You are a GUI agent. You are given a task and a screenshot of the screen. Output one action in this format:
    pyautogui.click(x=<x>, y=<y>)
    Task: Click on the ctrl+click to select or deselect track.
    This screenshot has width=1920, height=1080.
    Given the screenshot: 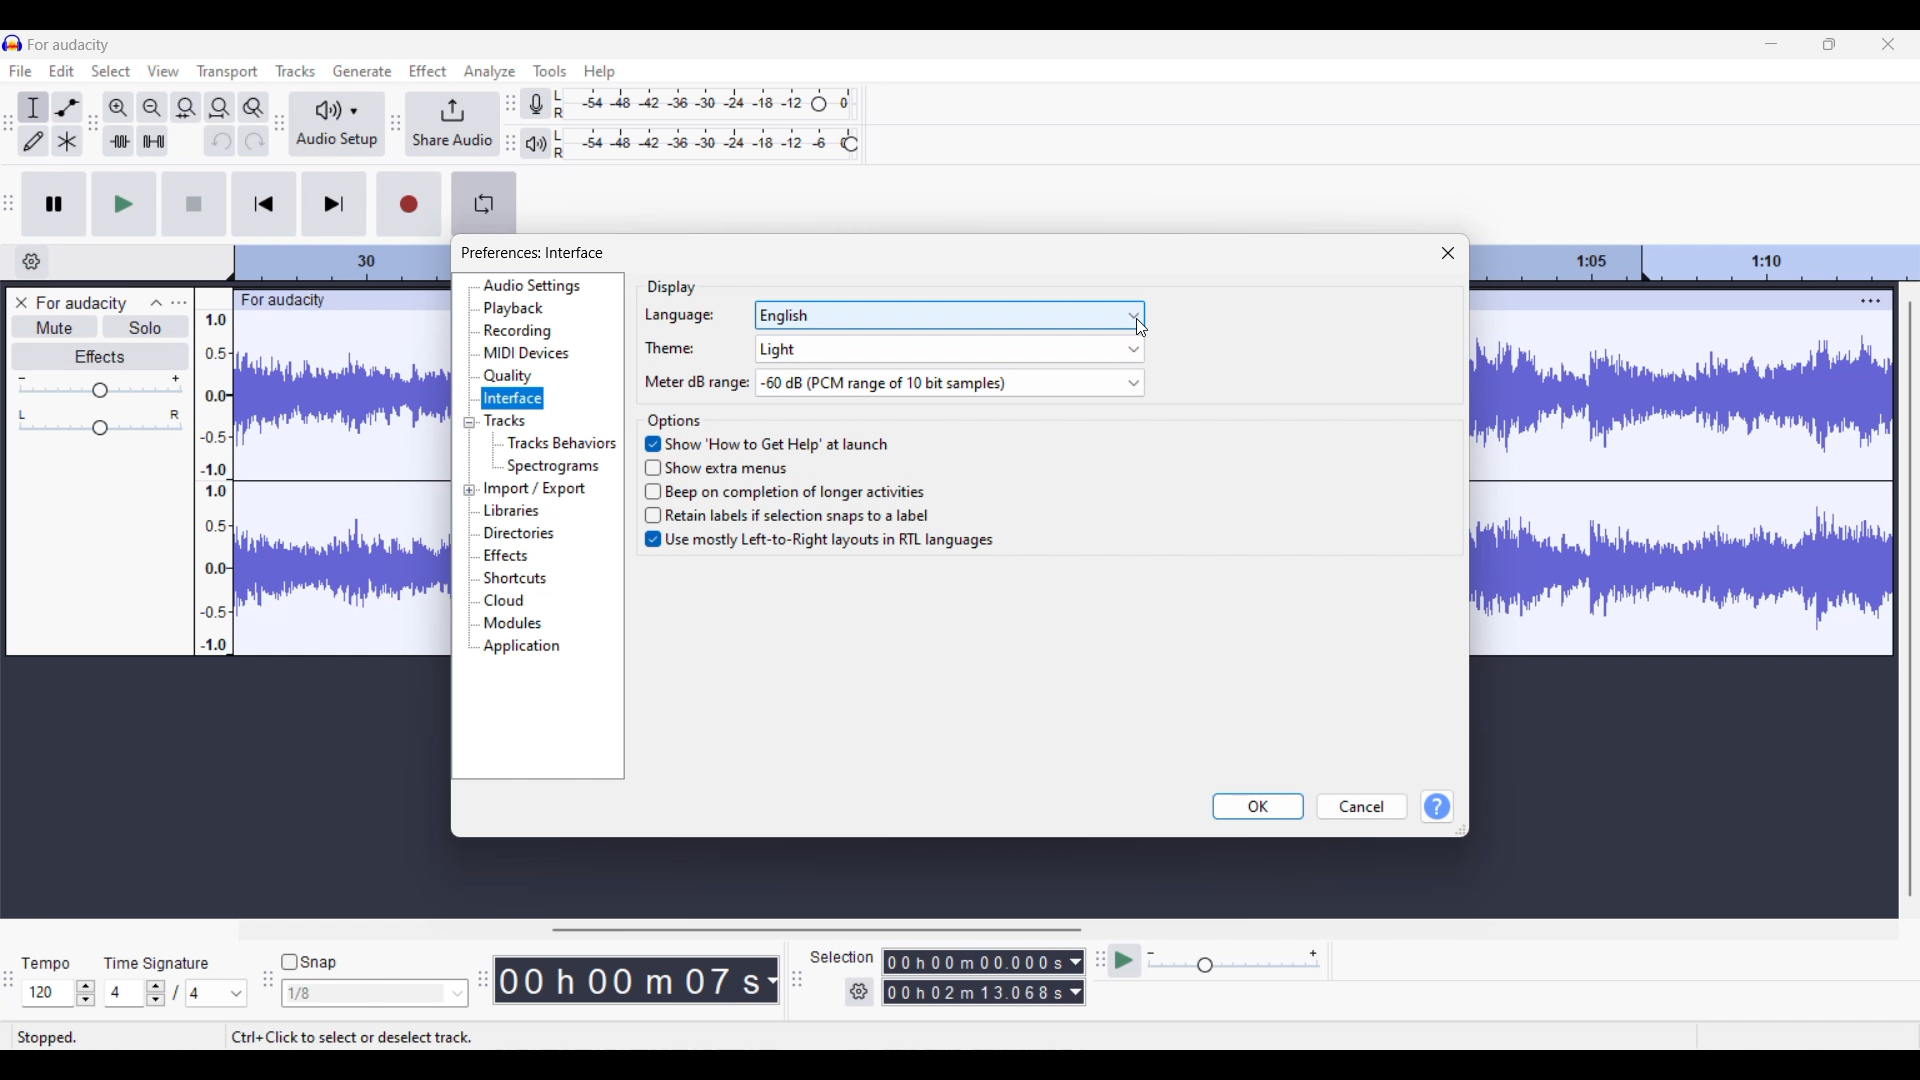 What is the action you would take?
    pyautogui.click(x=357, y=1035)
    